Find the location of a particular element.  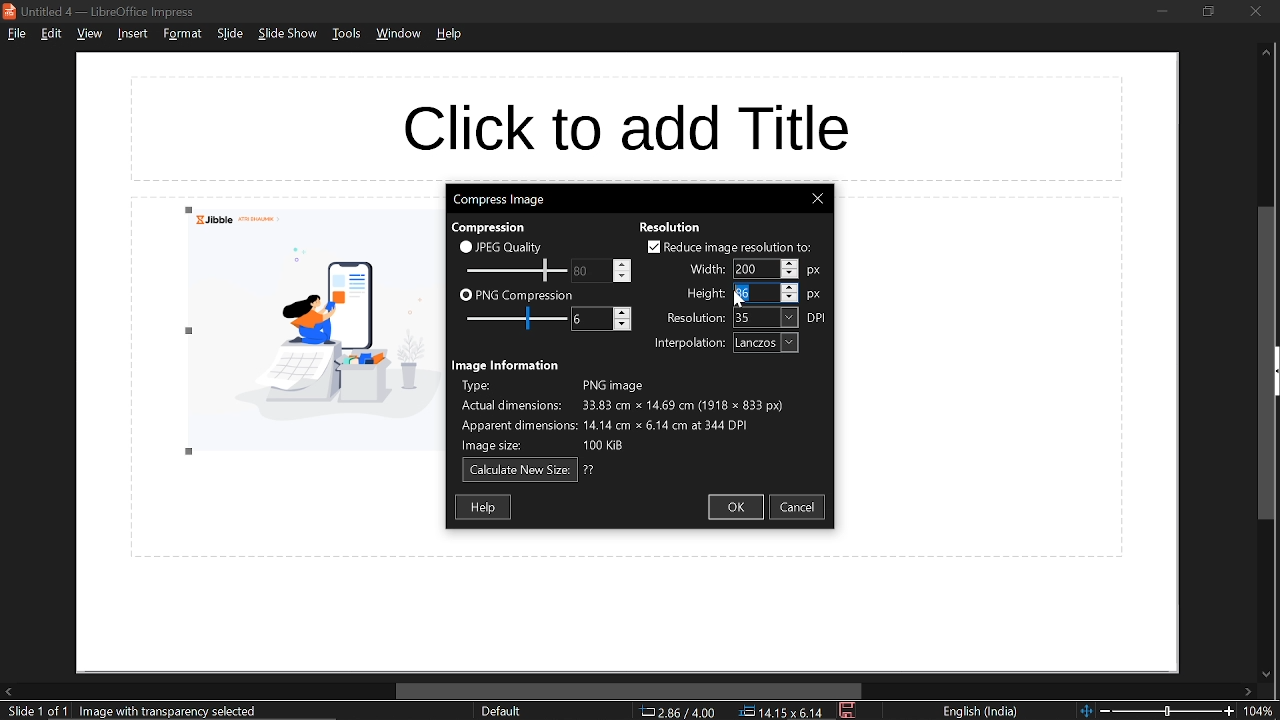

slide is located at coordinates (230, 34).